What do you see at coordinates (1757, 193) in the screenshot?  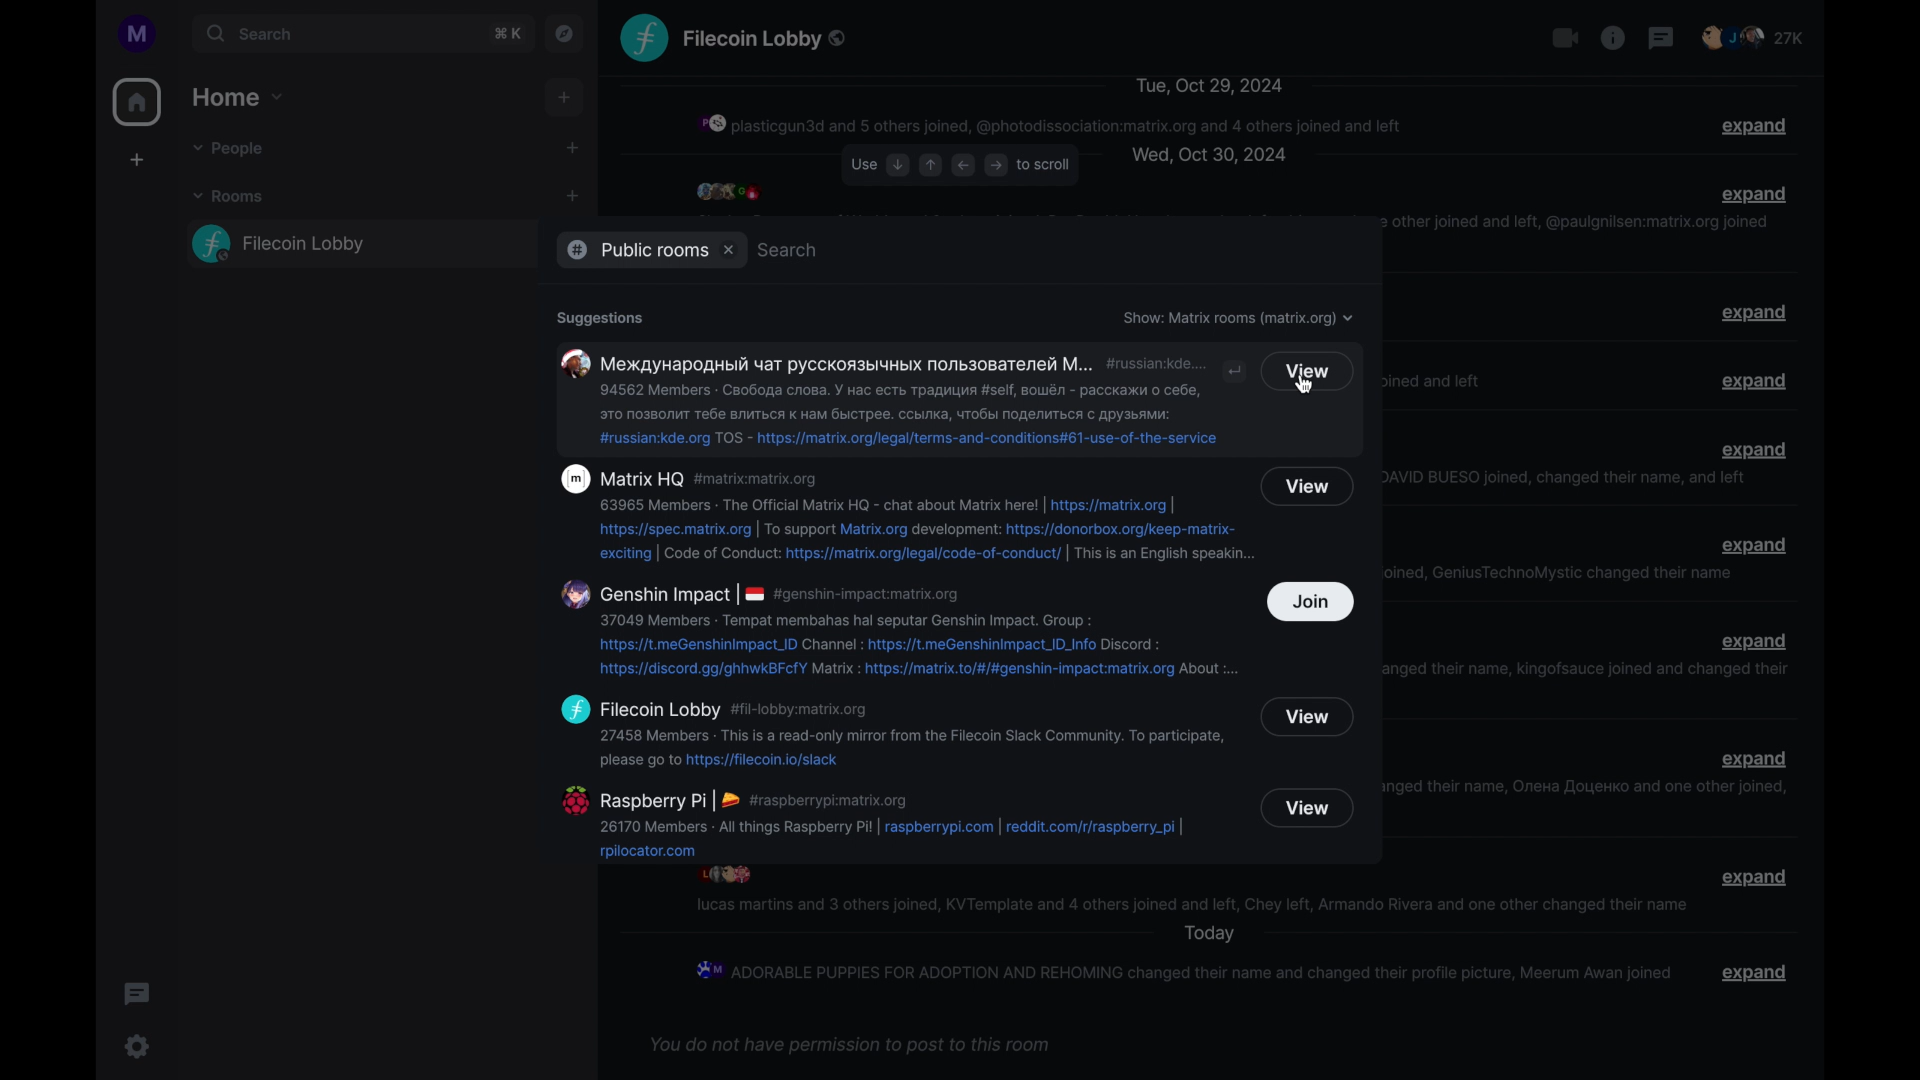 I see `expand` at bounding box center [1757, 193].